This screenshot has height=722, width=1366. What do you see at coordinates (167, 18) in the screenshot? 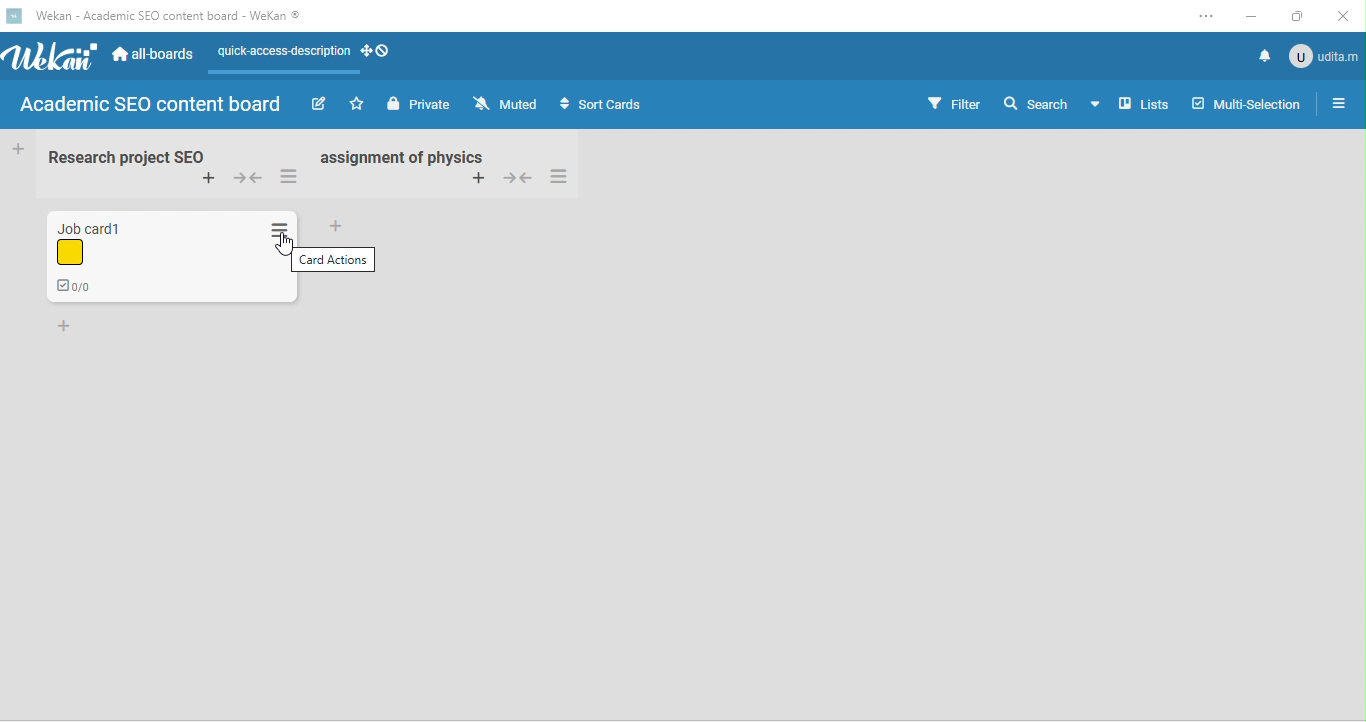
I see `Wekan - Academic SEO content board -WeKan` at bounding box center [167, 18].